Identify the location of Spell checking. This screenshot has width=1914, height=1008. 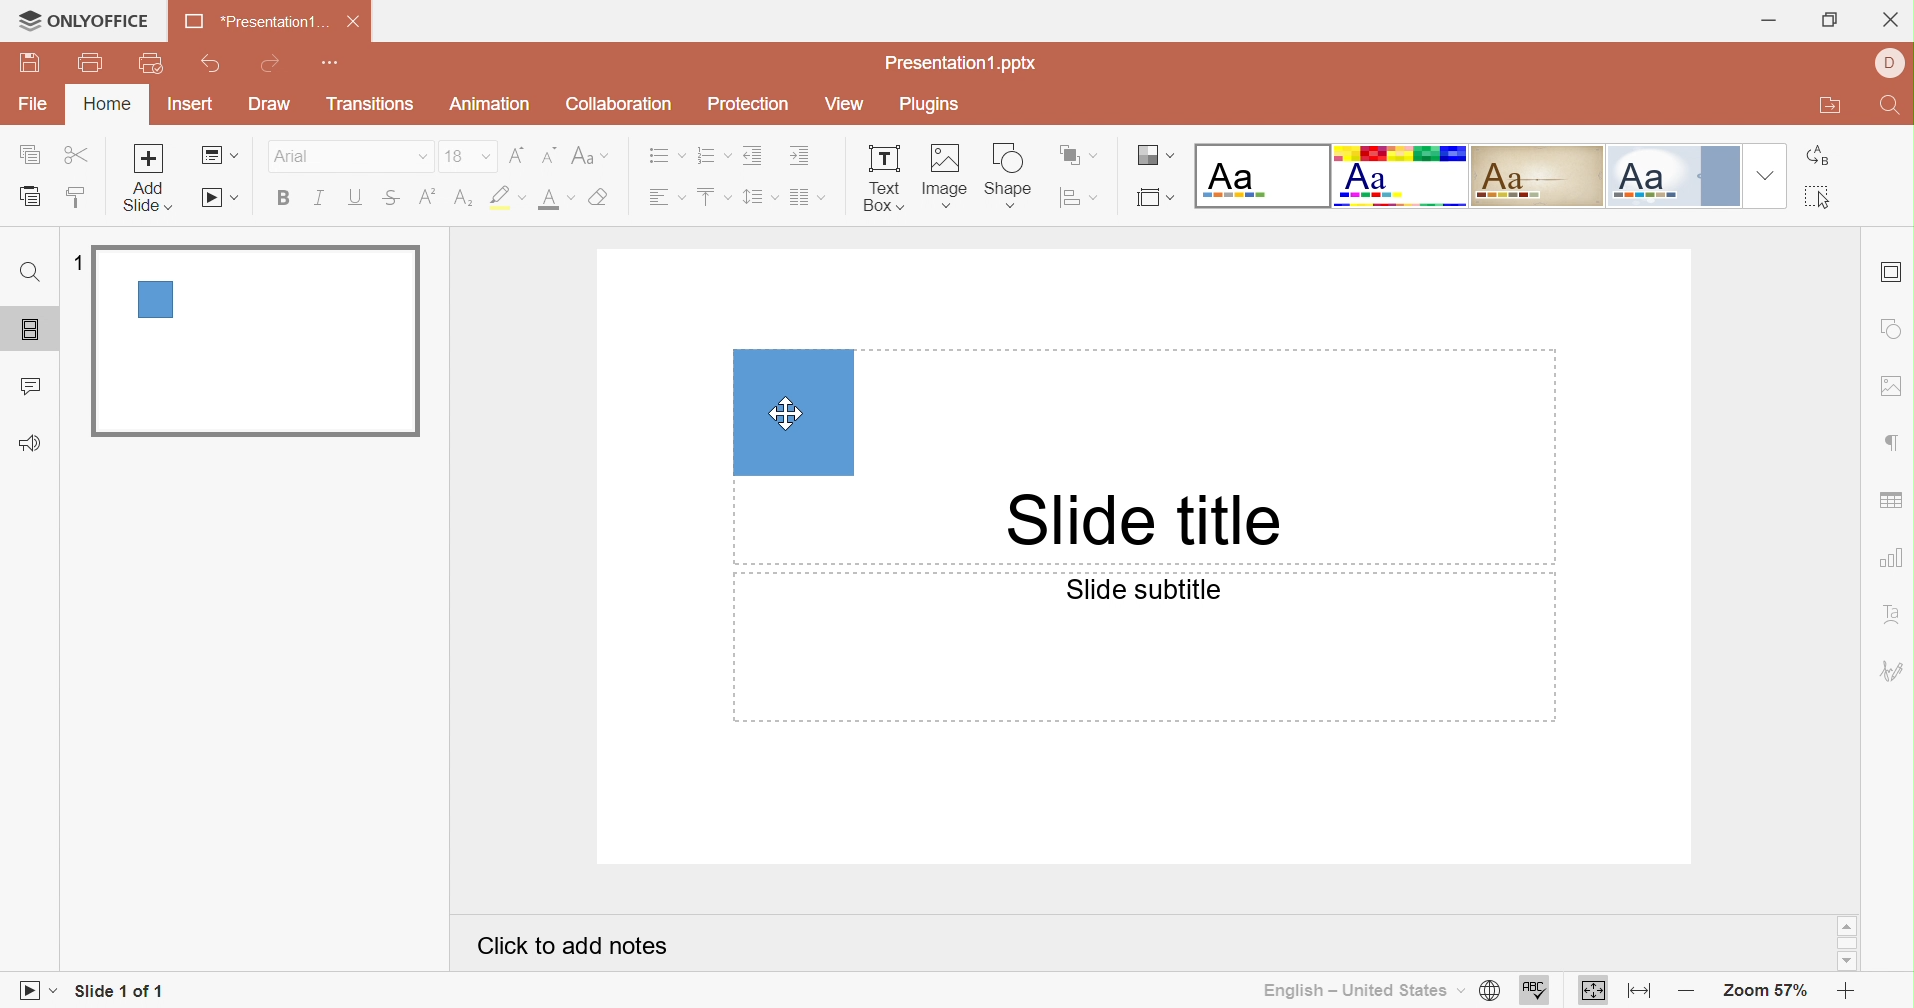
(1536, 993).